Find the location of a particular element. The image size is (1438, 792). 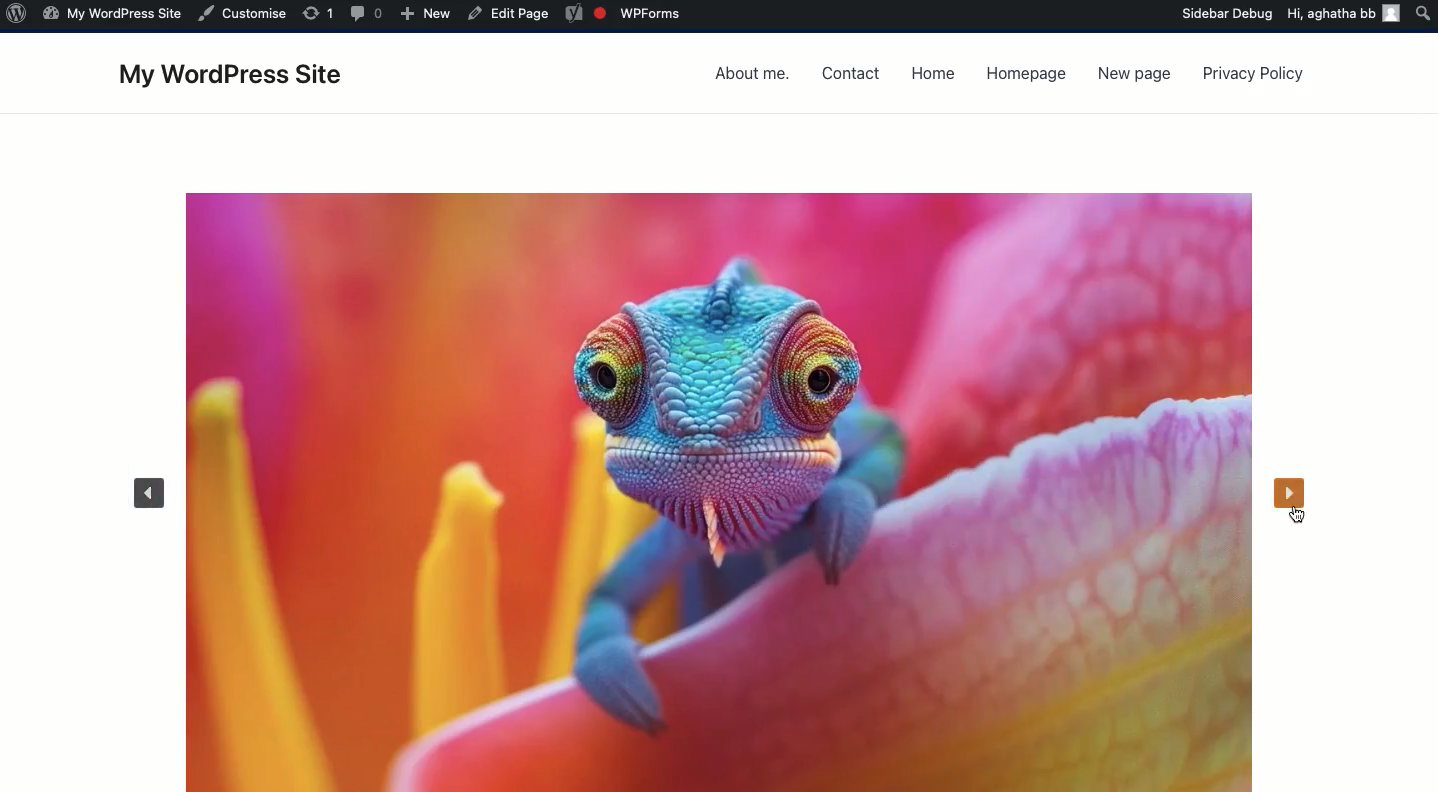

new is located at coordinates (427, 14).